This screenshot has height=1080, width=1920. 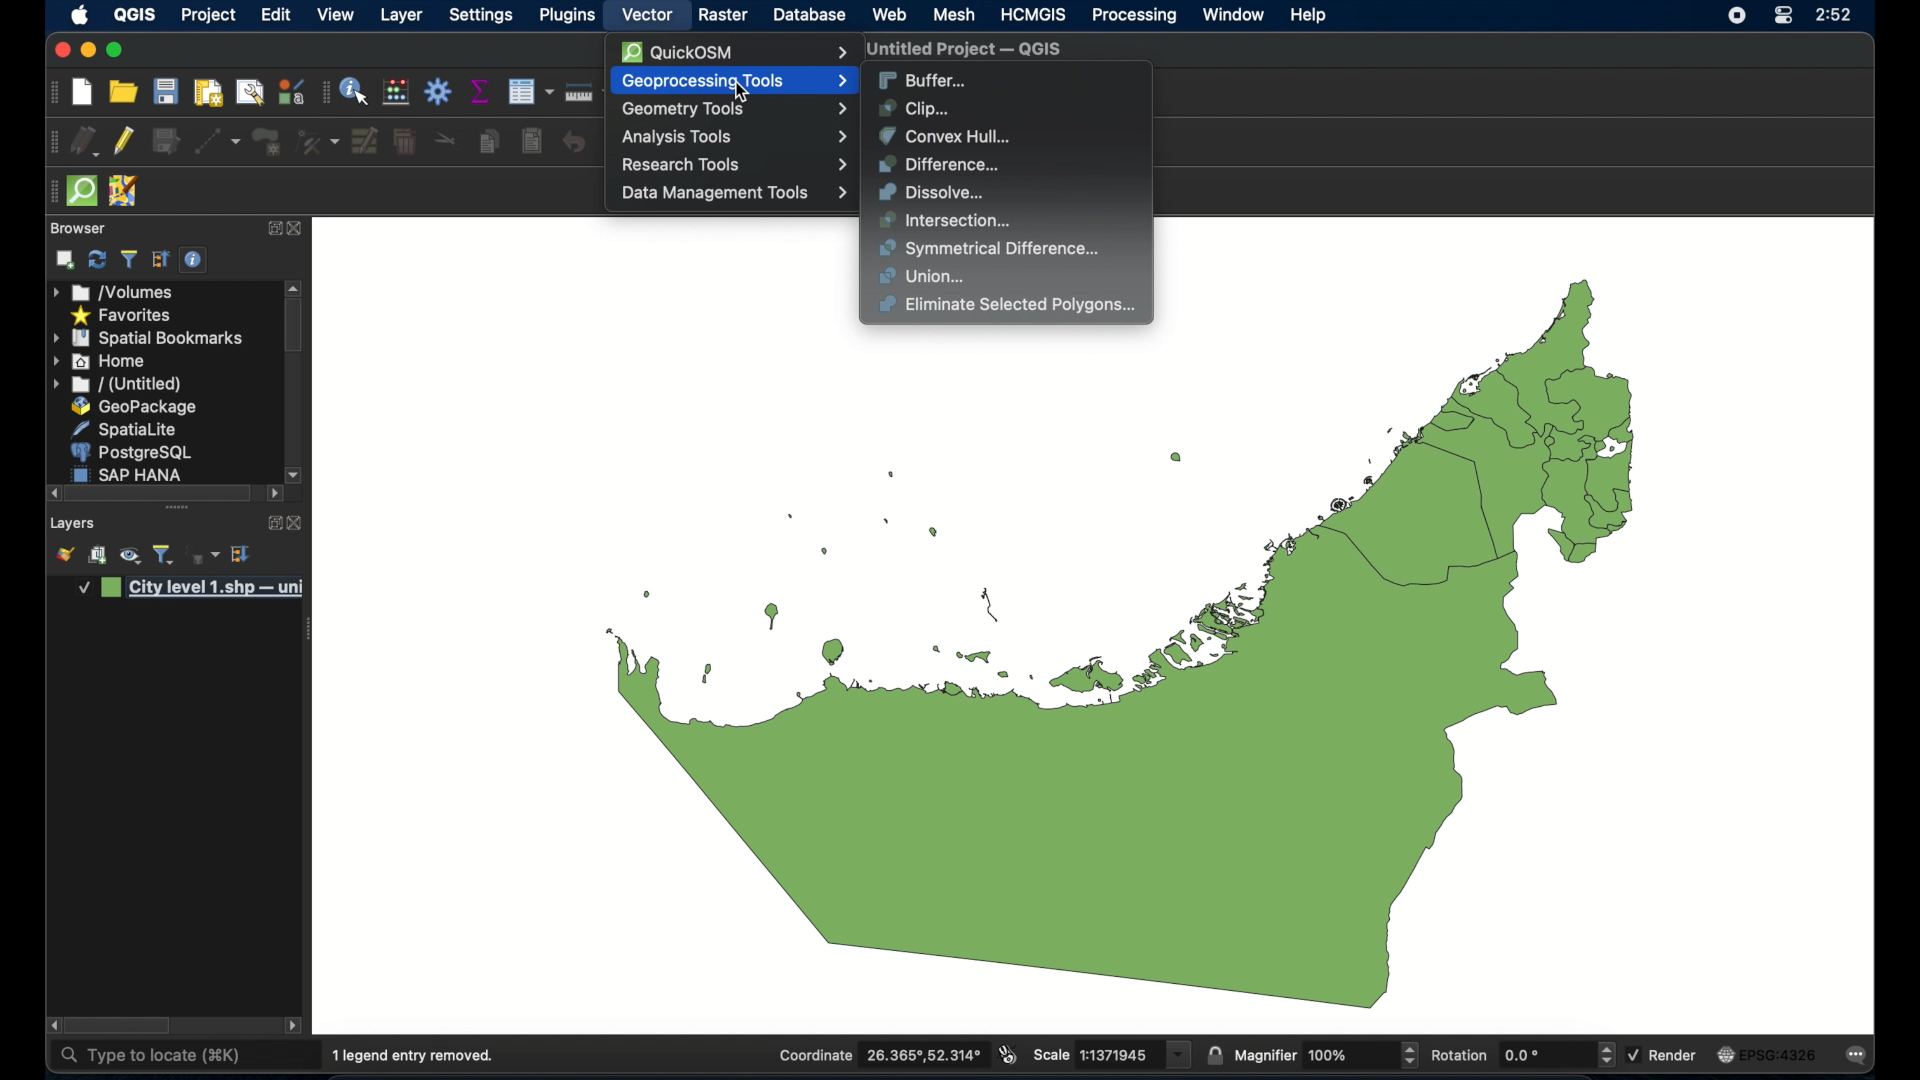 What do you see at coordinates (275, 15) in the screenshot?
I see `edit` at bounding box center [275, 15].